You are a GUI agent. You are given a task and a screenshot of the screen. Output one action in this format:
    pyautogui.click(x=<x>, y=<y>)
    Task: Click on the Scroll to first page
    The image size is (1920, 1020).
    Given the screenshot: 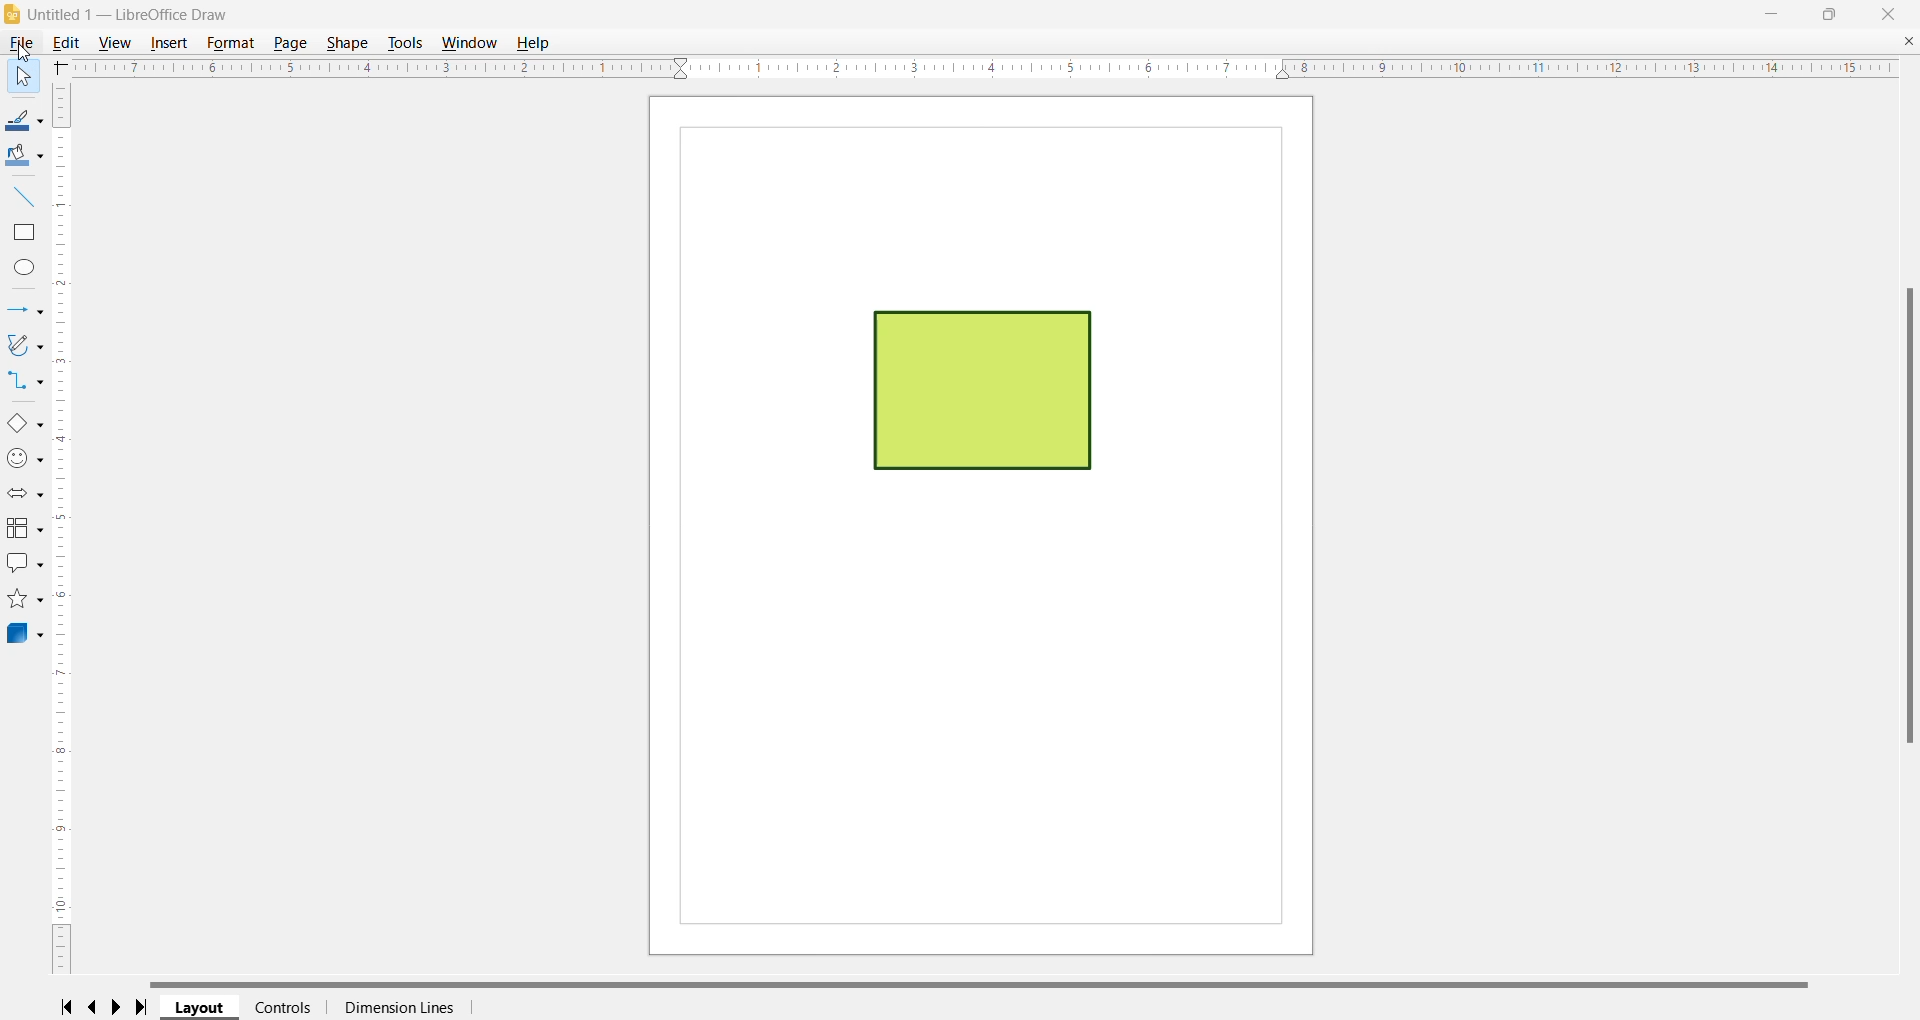 What is the action you would take?
    pyautogui.click(x=65, y=1006)
    